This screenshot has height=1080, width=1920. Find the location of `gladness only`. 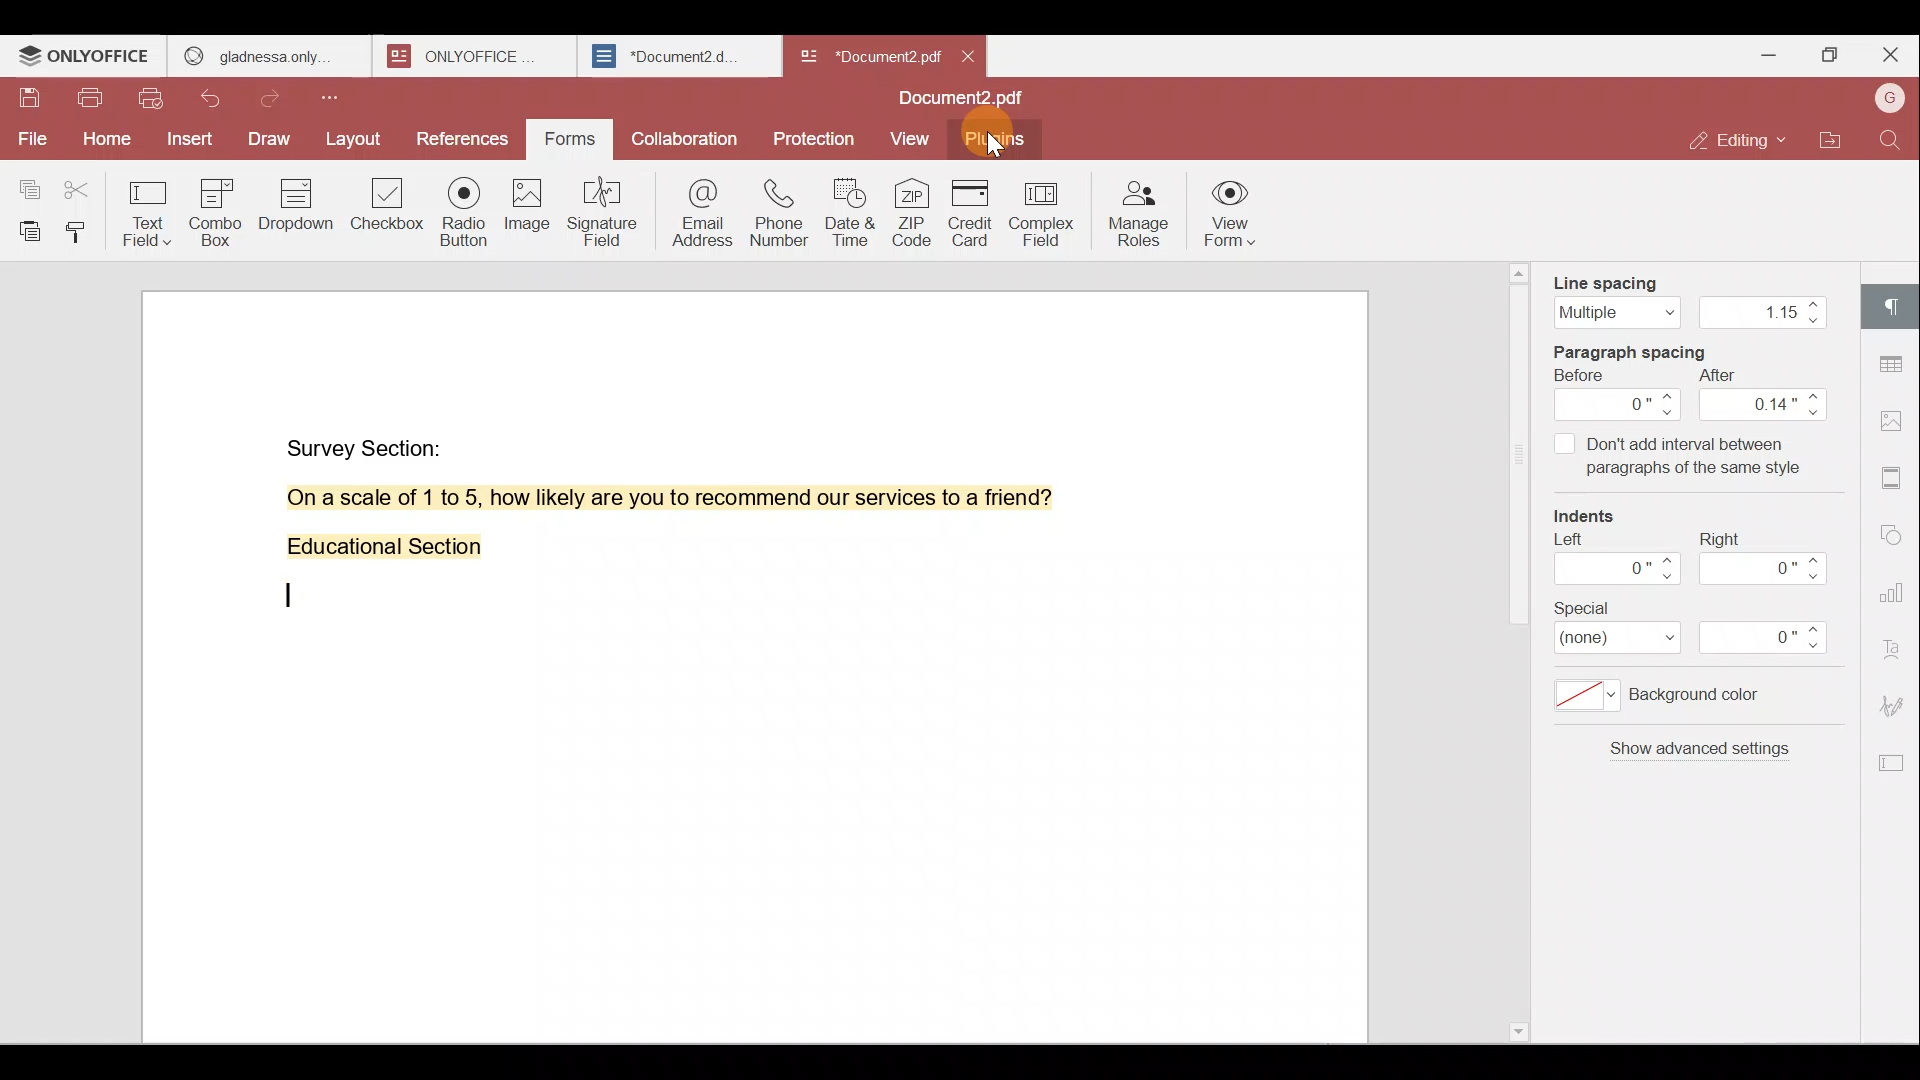

gladness only is located at coordinates (269, 56).